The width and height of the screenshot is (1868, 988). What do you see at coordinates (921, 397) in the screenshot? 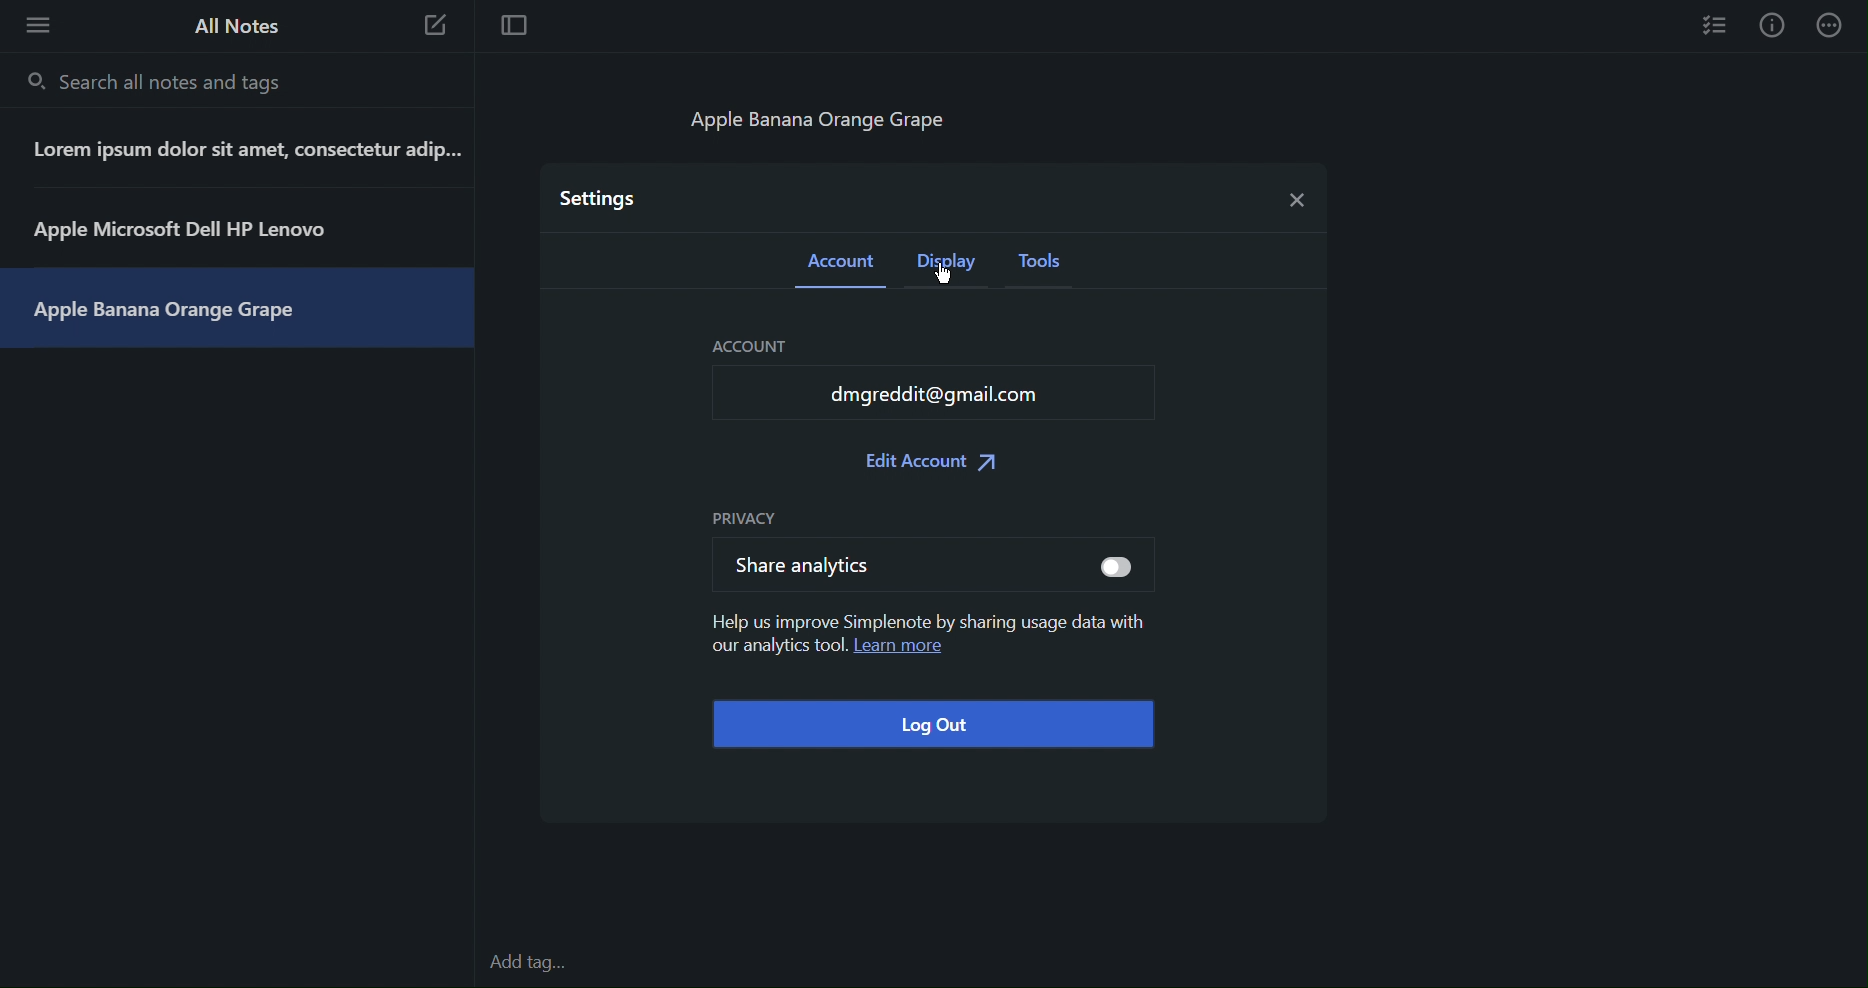
I see `dmgreddit@gmail.com` at bounding box center [921, 397].